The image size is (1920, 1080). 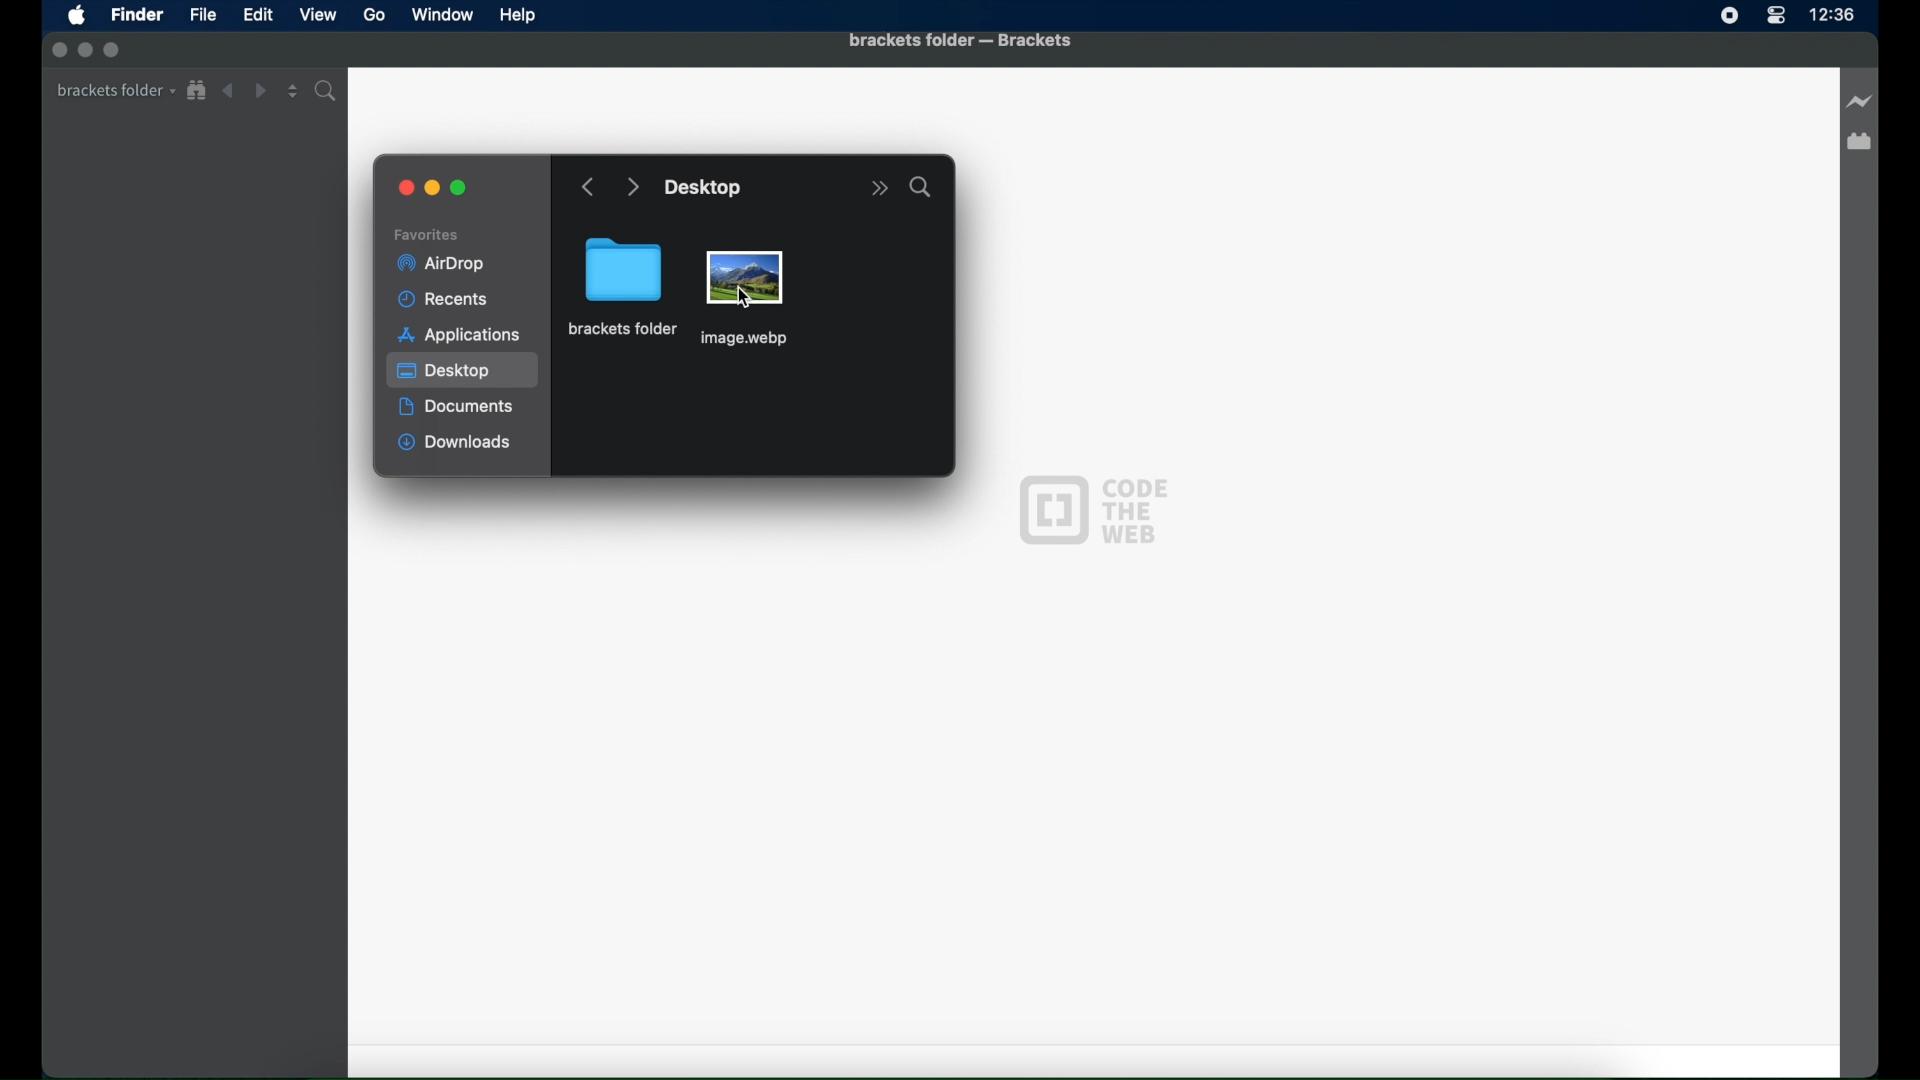 What do you see at coordinates (260, 91) in the screenshot?
I see `forward` at bounding box center [260, 91].